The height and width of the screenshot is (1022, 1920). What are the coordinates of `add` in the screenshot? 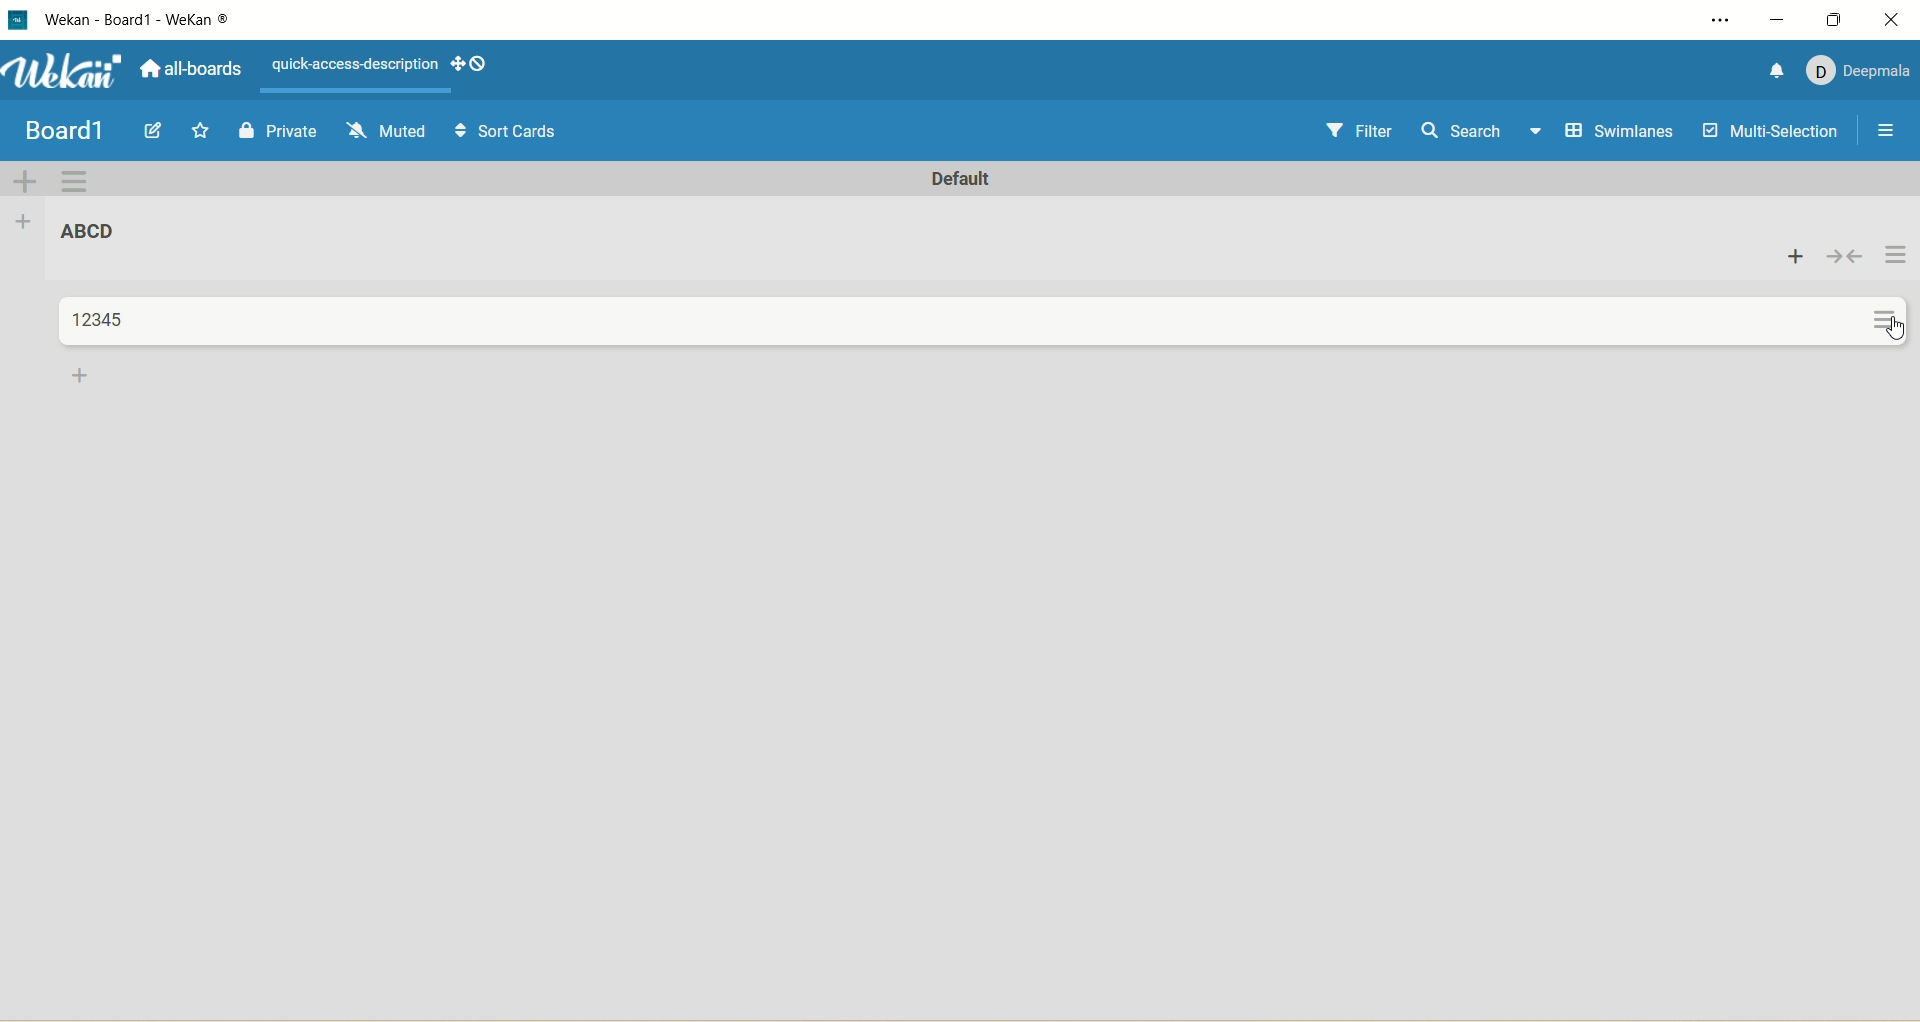 It's located at (1797, 255).